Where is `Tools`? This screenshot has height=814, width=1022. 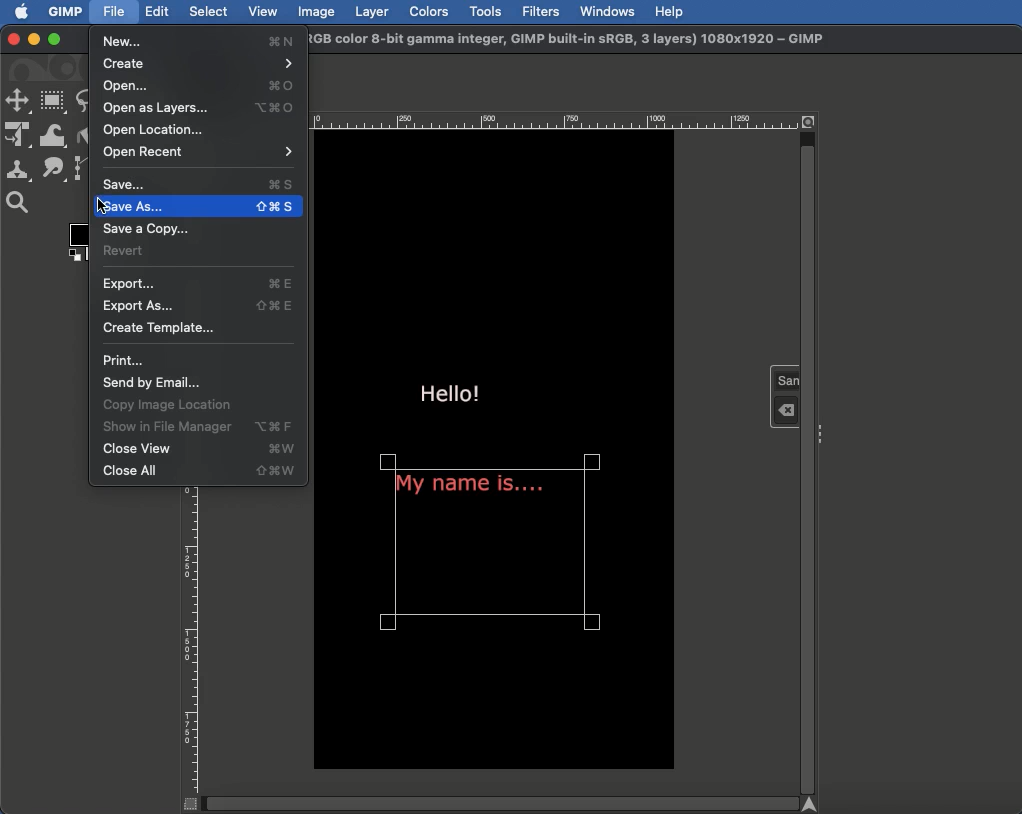 Tools is located at coordinates (484, 10).